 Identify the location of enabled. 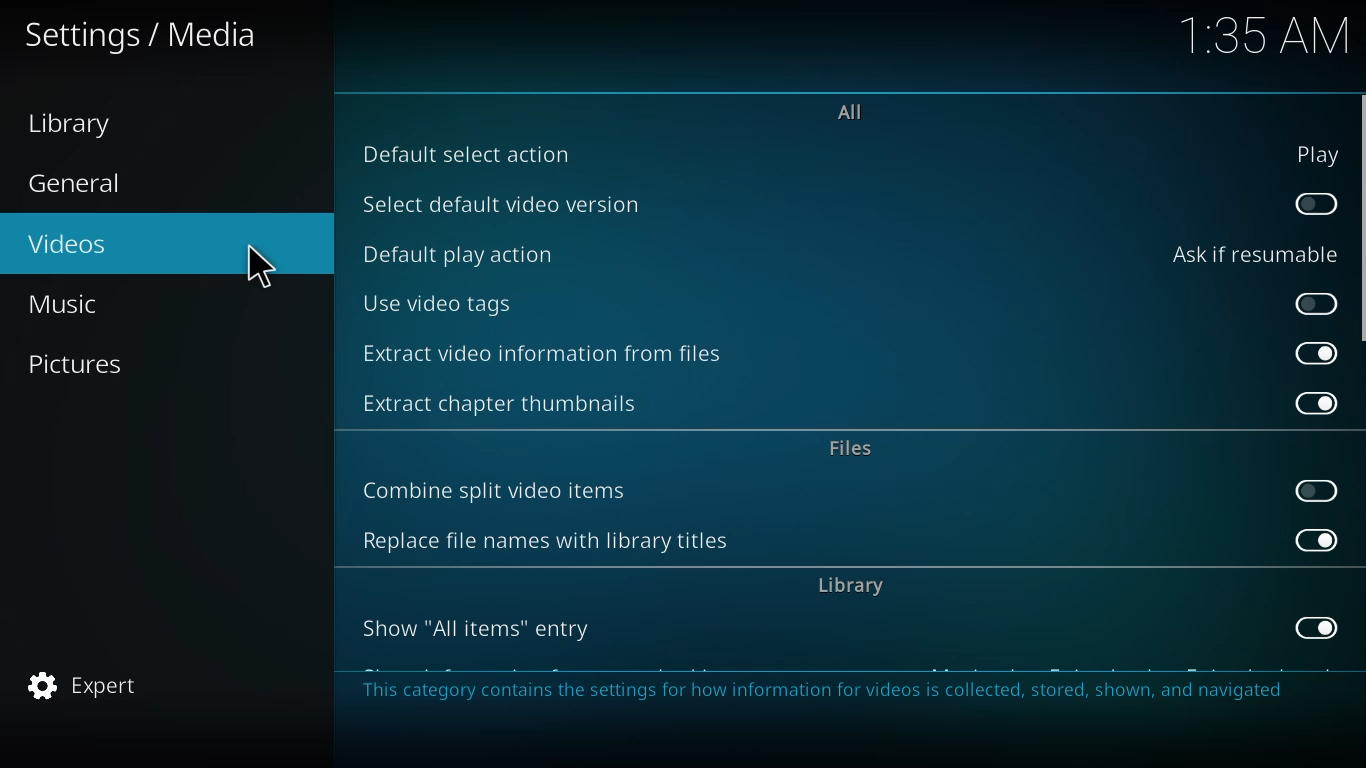
(1318, 540).